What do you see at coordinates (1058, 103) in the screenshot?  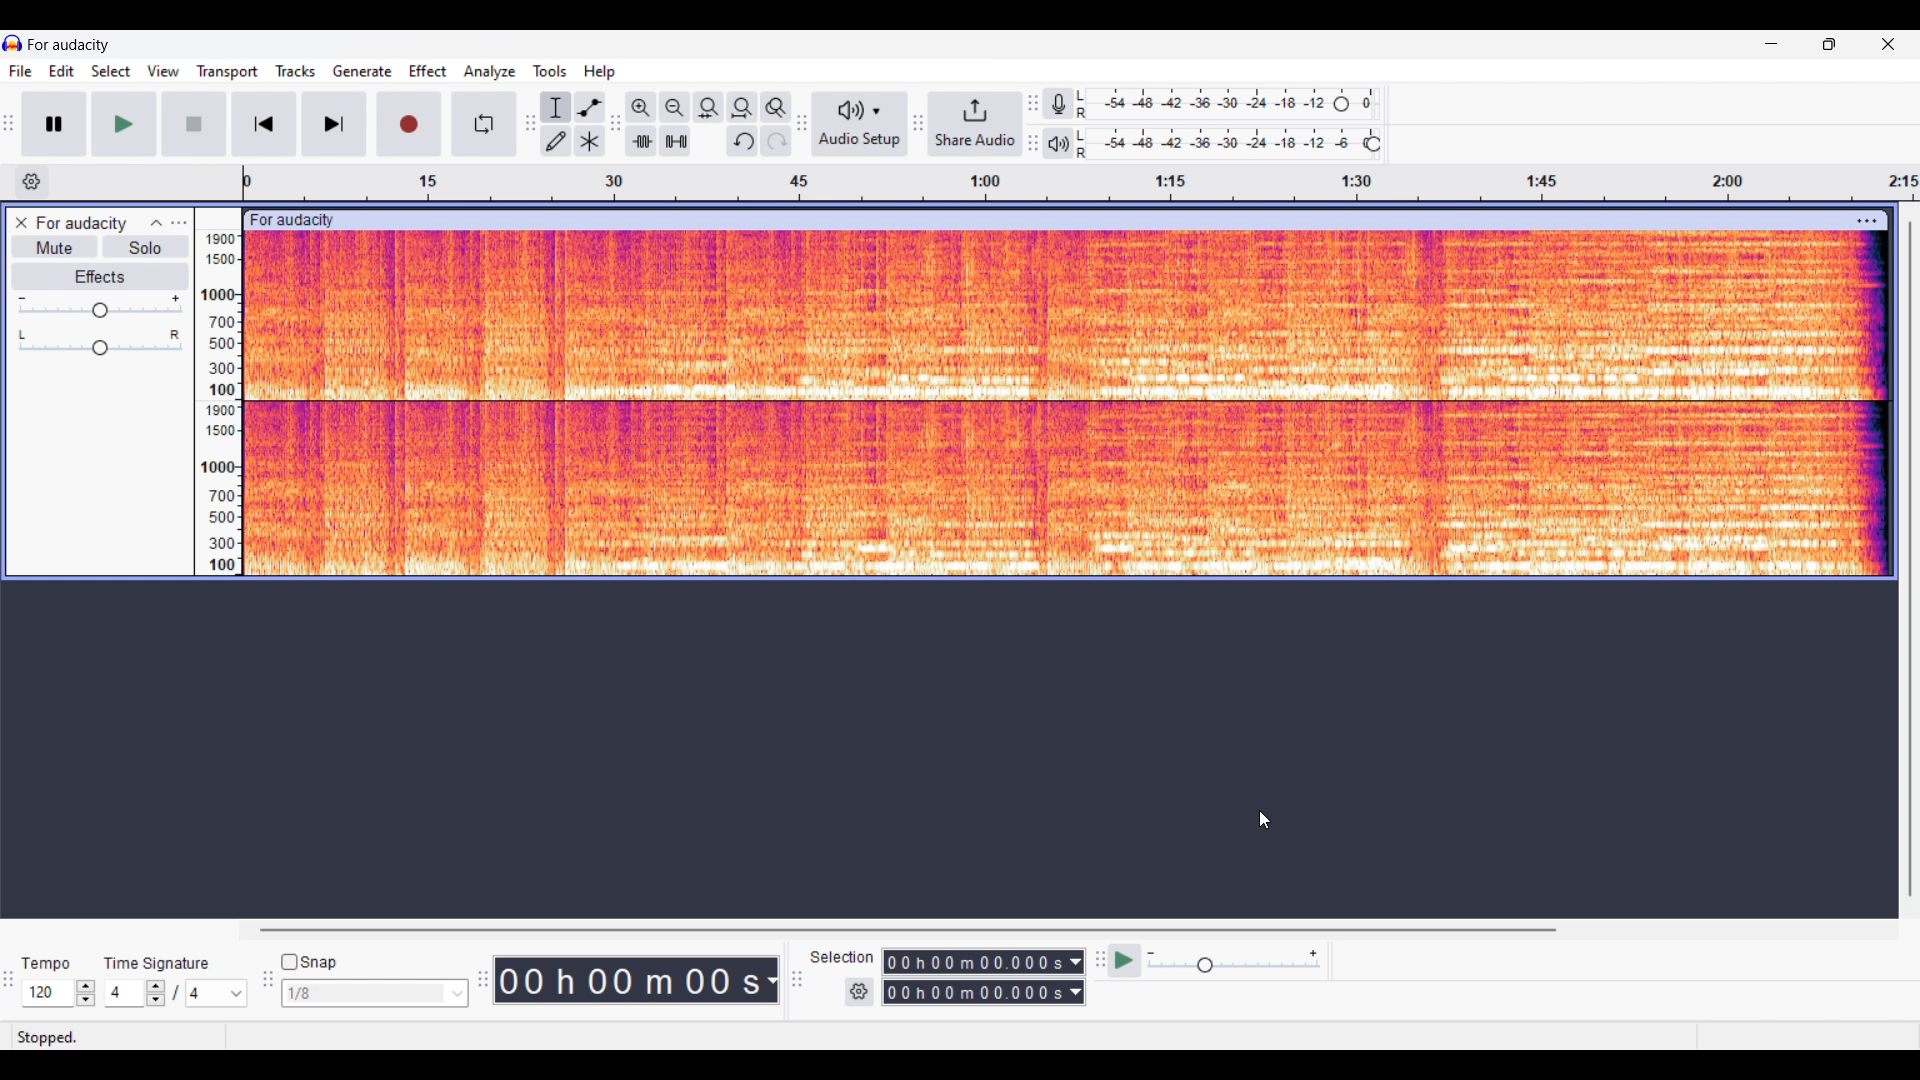 I see `Recording meter` at bounding box center [1058, 103].